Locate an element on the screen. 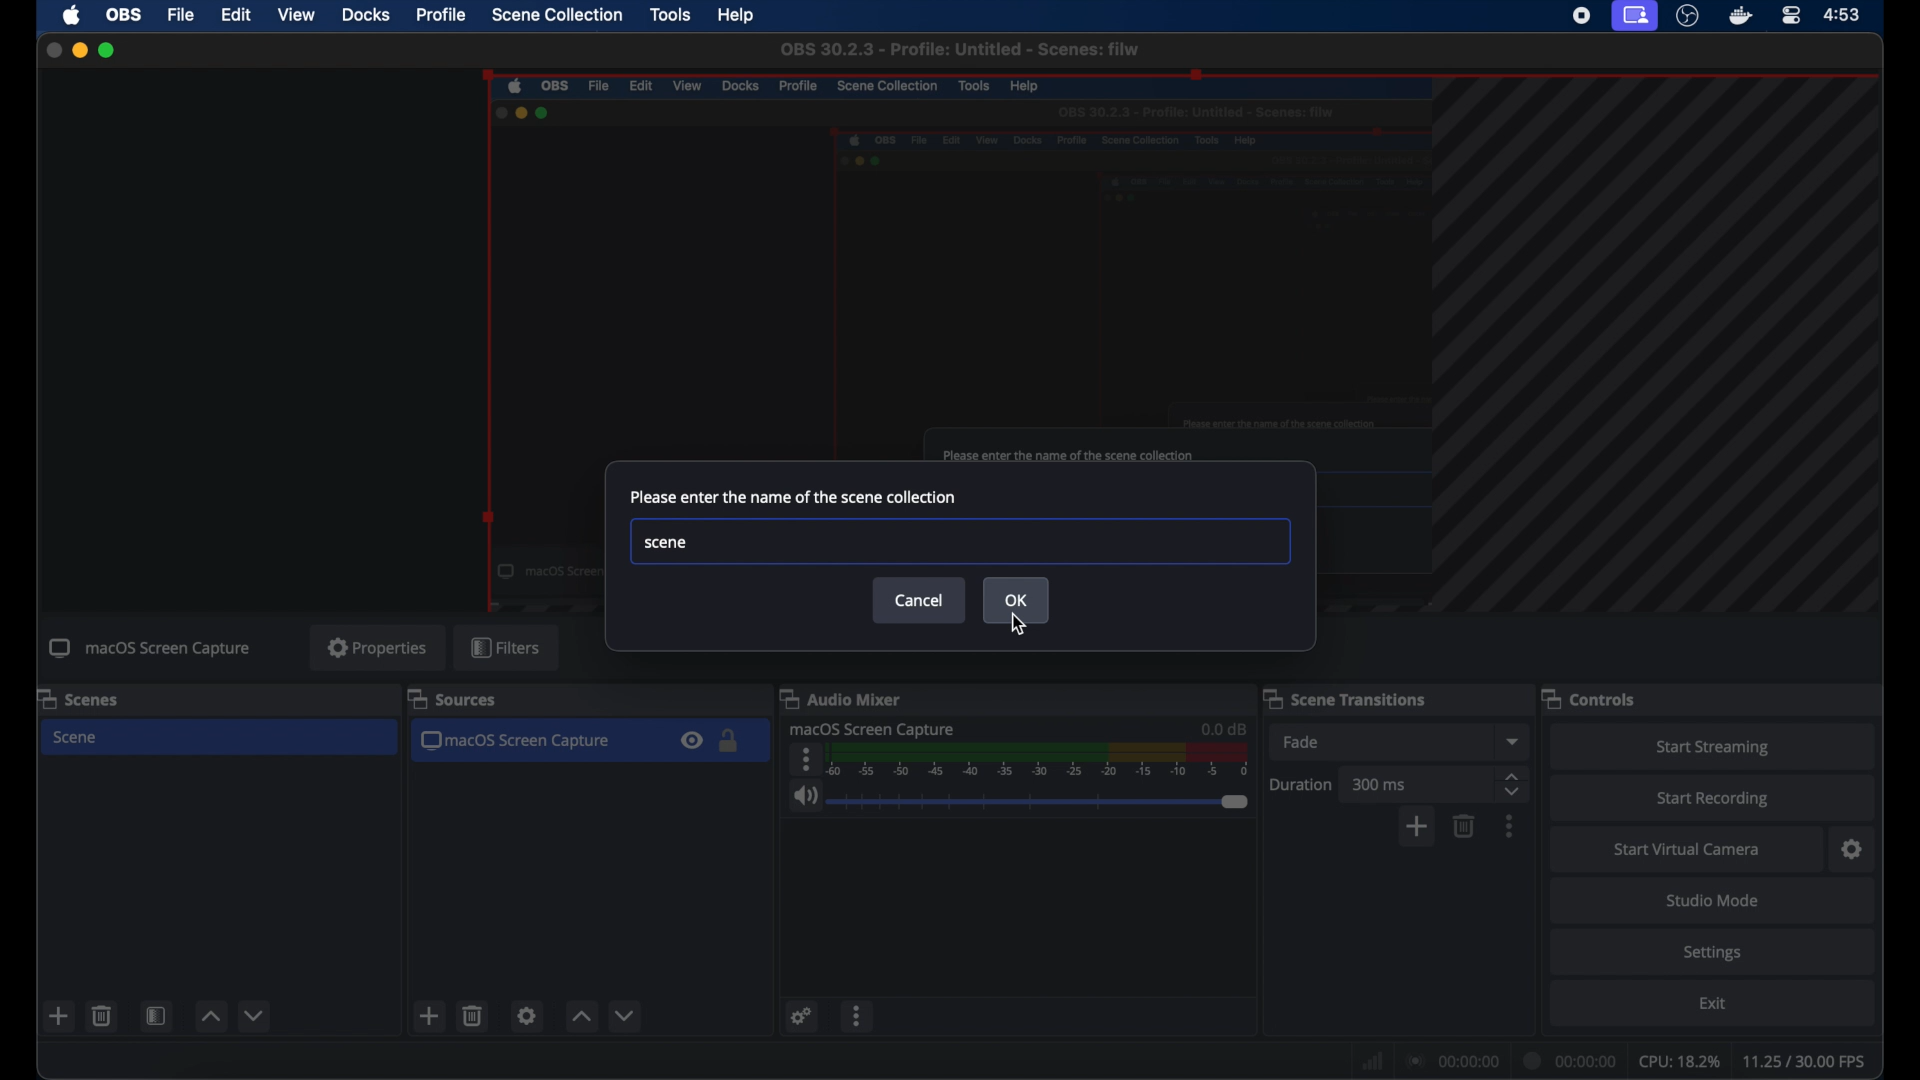  minimize is located at coordinates (80, 50).